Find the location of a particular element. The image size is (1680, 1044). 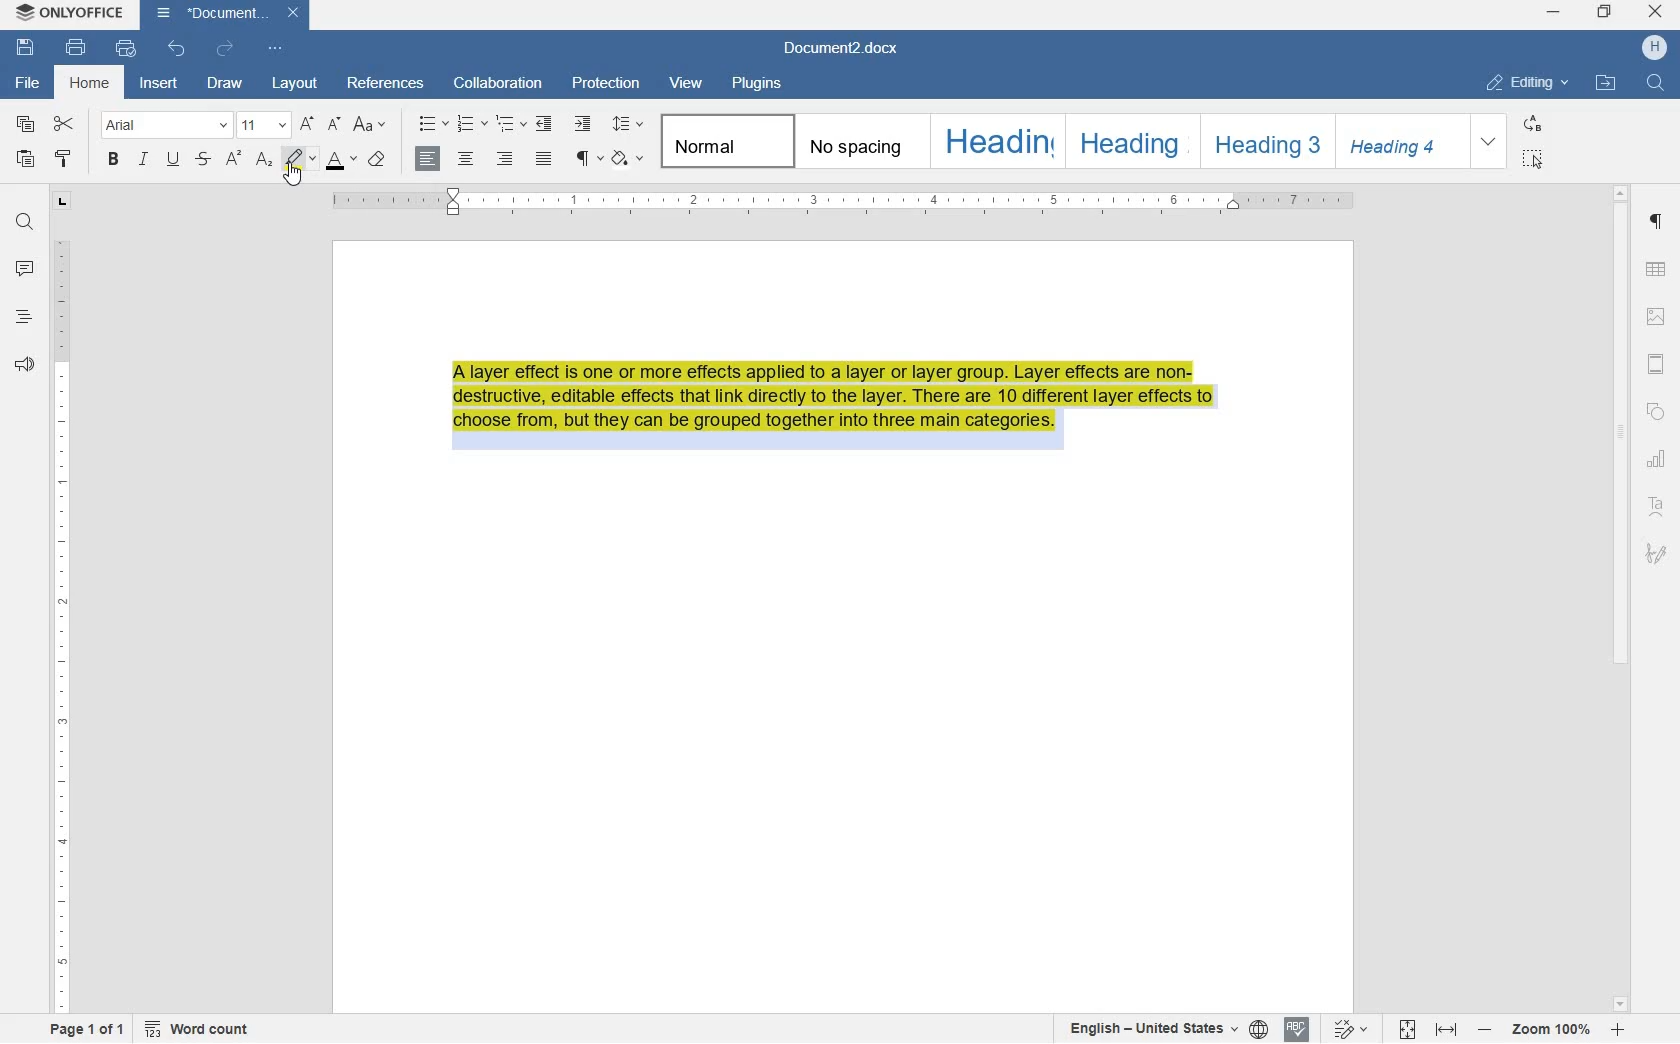

paragraph settings is located at coordinates (1655, 222).